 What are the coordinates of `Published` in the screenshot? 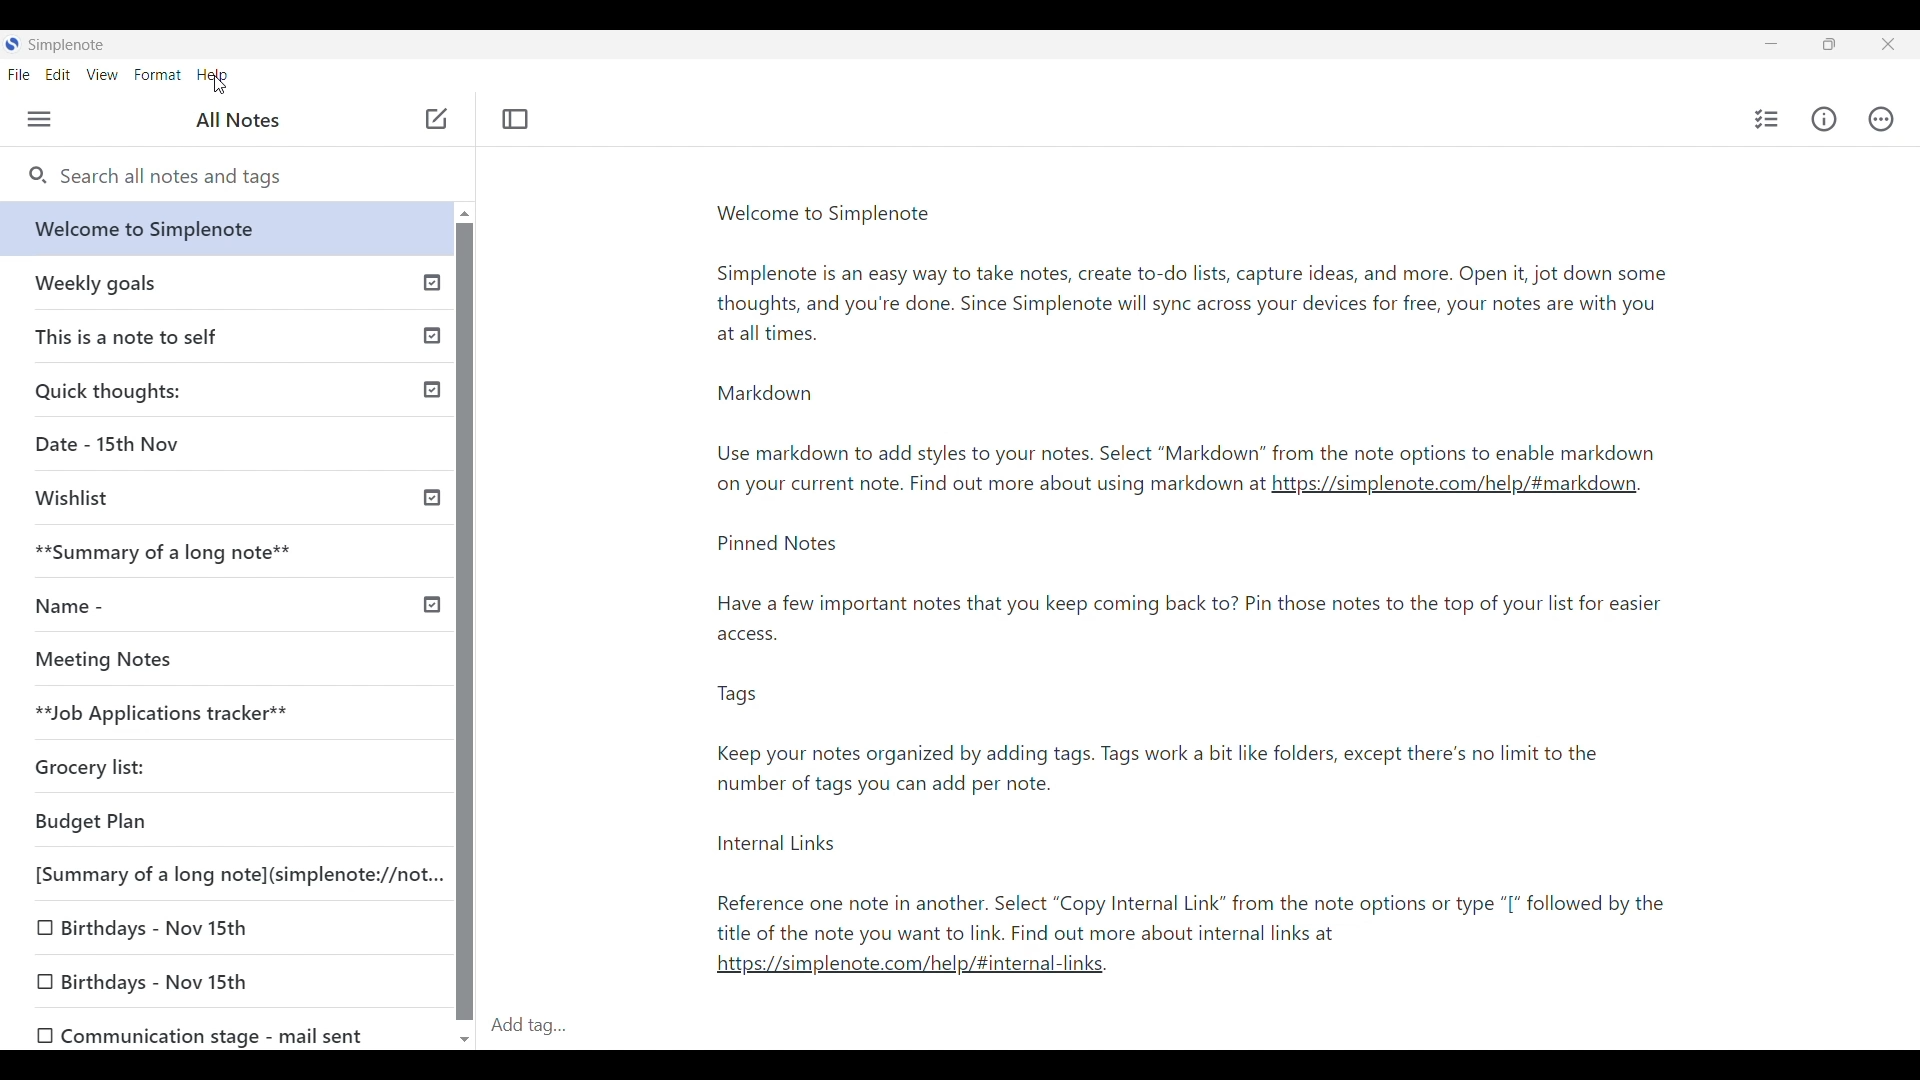 It's located at (436, 280).